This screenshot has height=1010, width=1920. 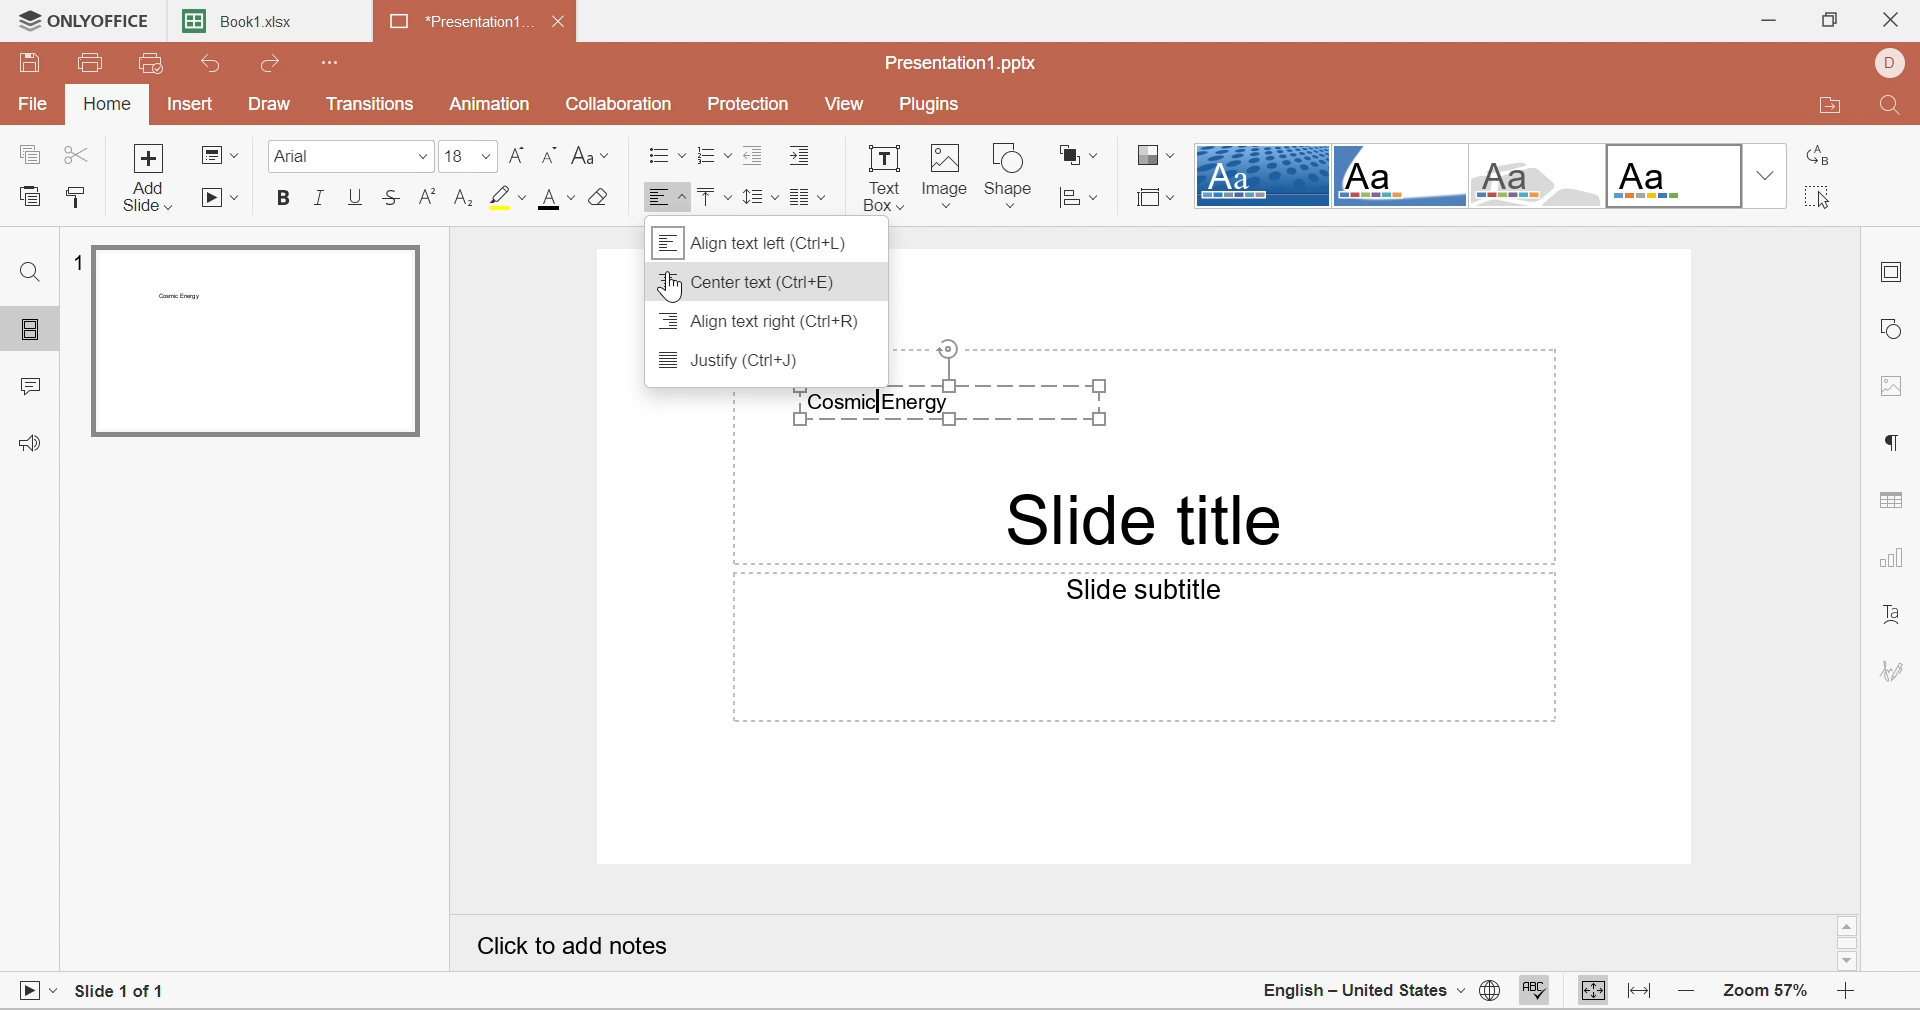 What do you see at coordinates (249, 25) in the screenshot?
I see `Book1.xlsx` at bounding box center [249, 25].